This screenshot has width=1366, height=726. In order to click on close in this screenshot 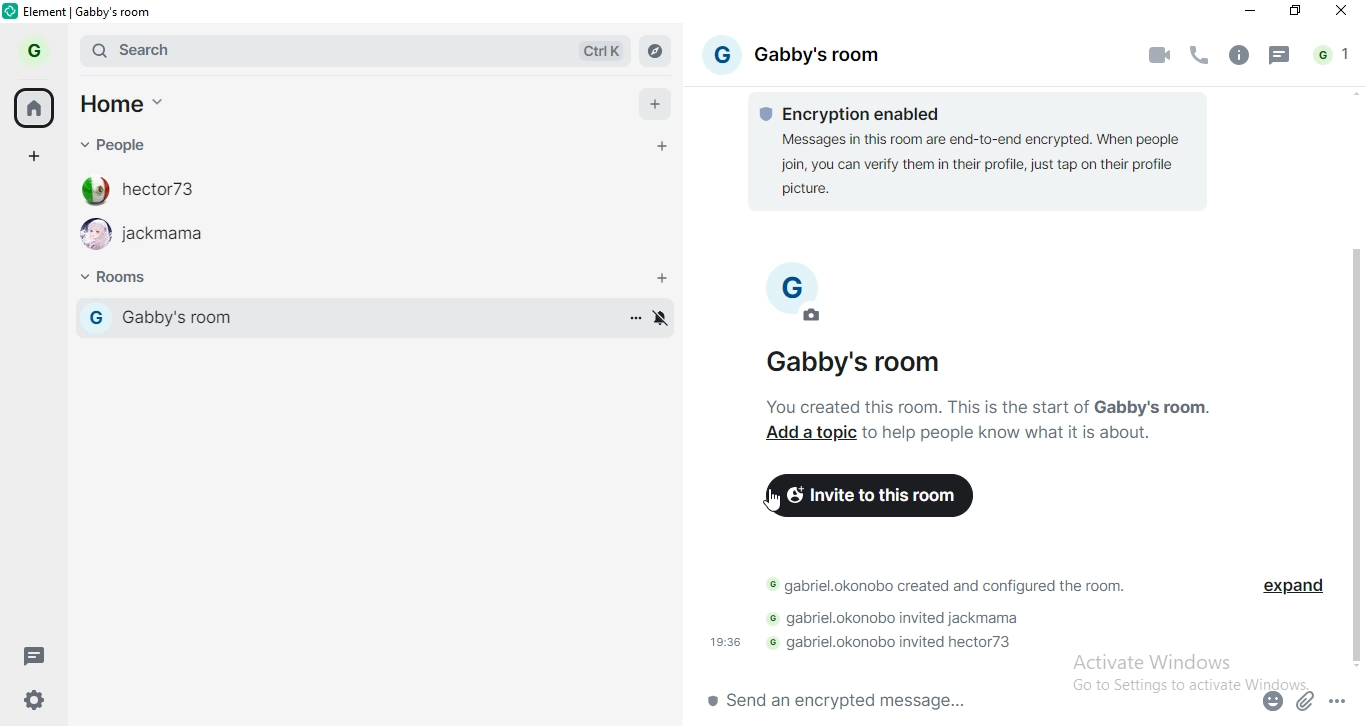, I will do `click(1346, 13)`.